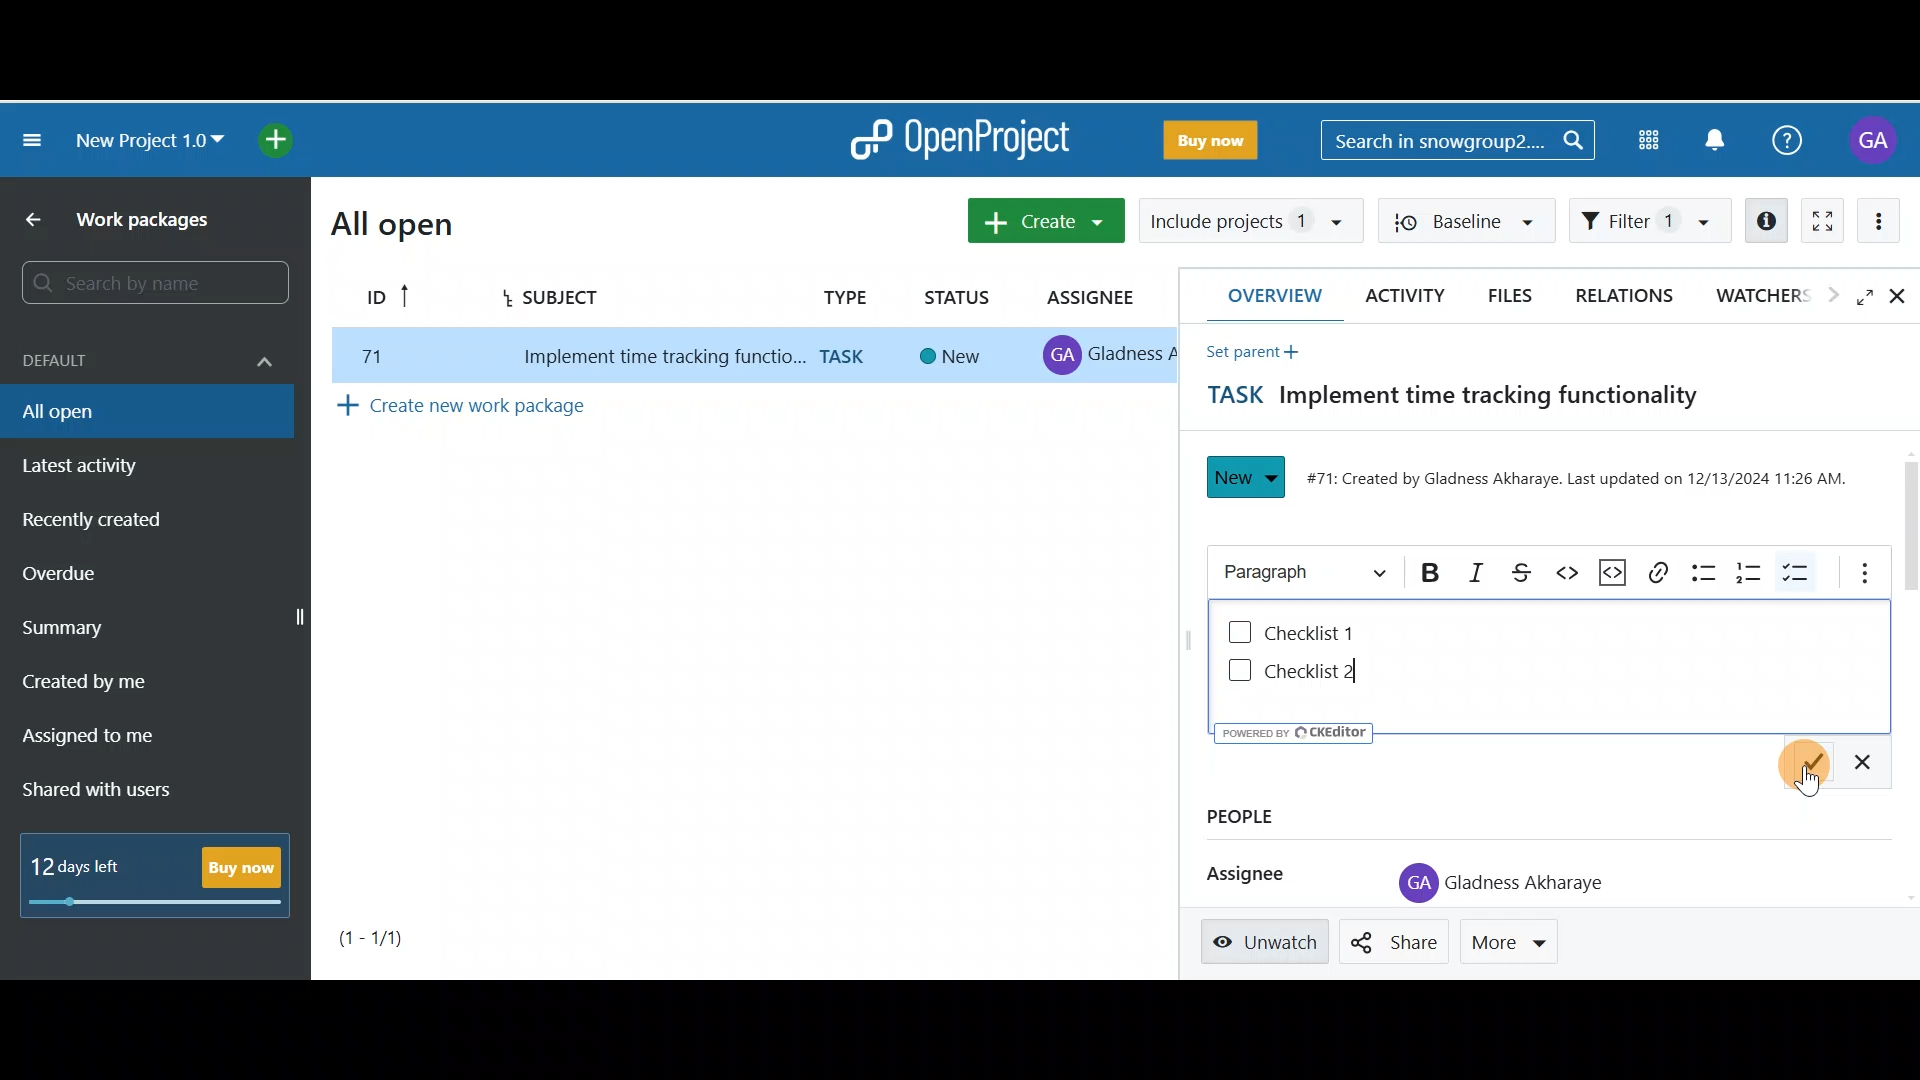 This screenshot has height=1080, width=1920. I want to click on Scroll bar, so click(1908, 519).